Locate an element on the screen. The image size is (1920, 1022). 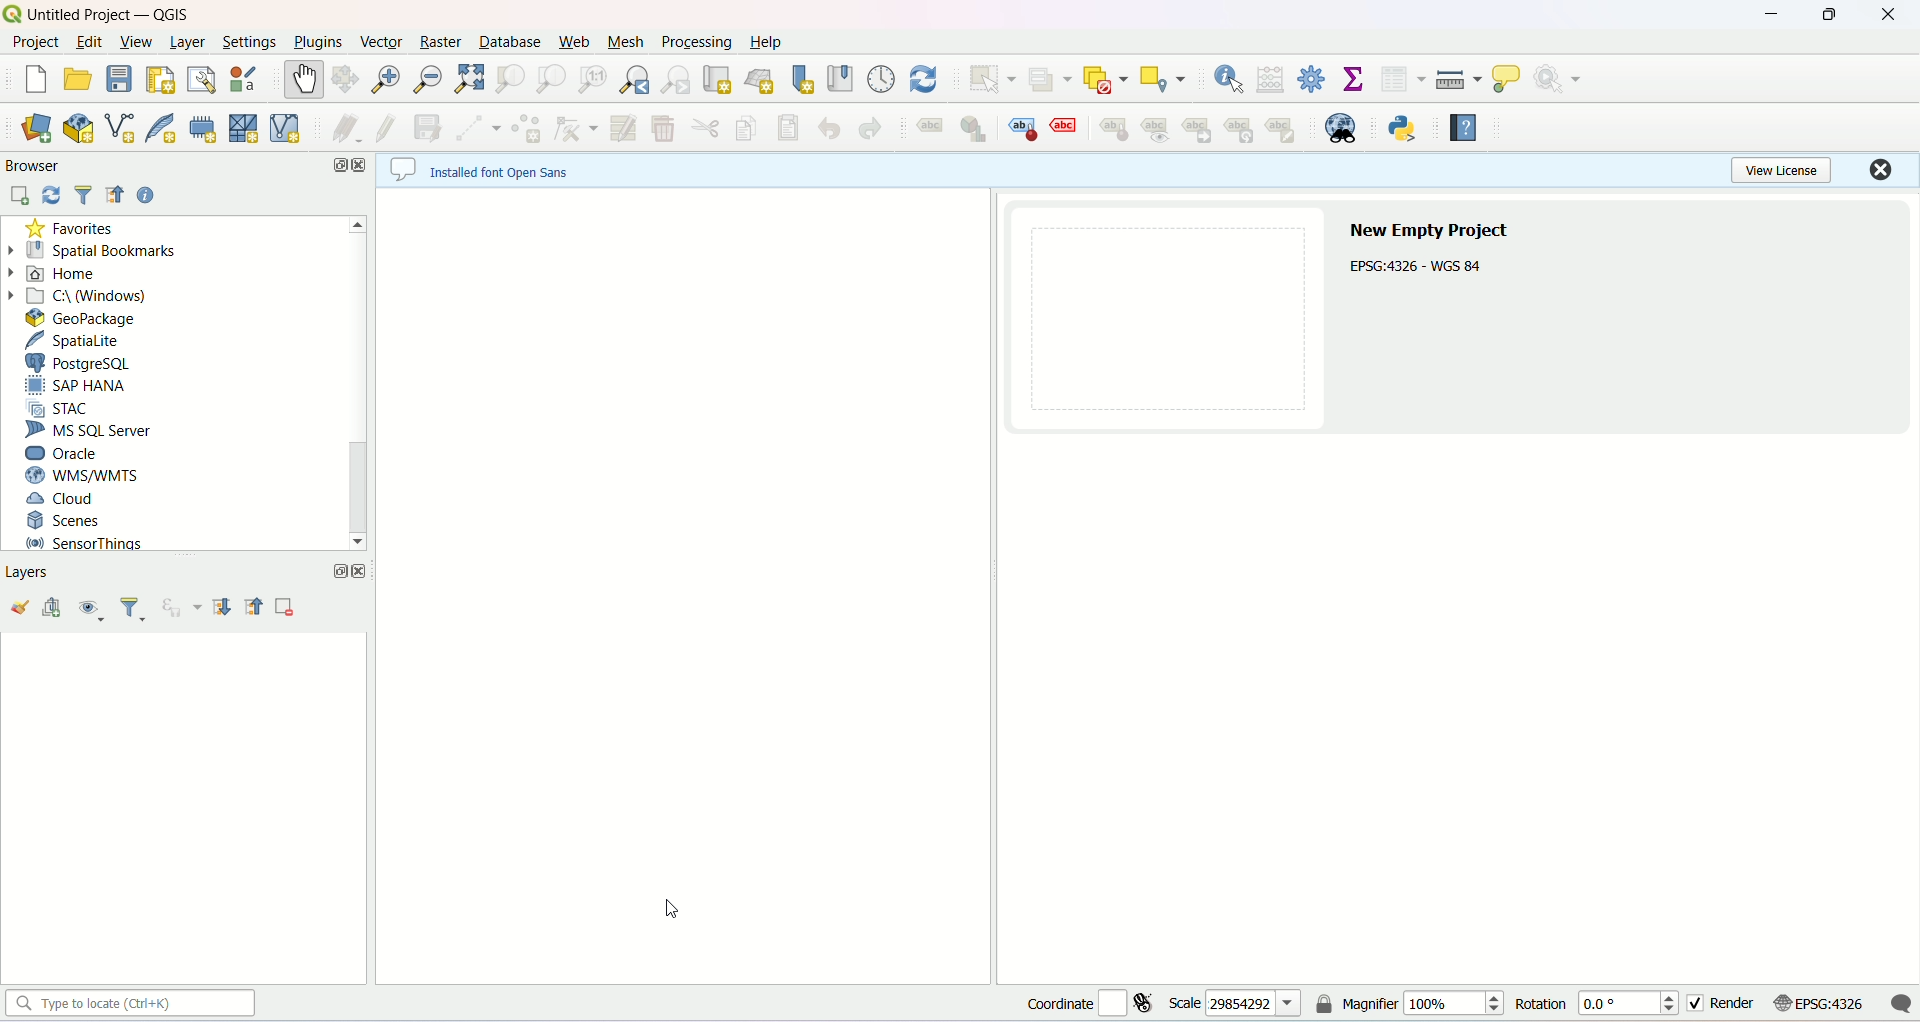
metasearch is located at coordinates (1341, 128).